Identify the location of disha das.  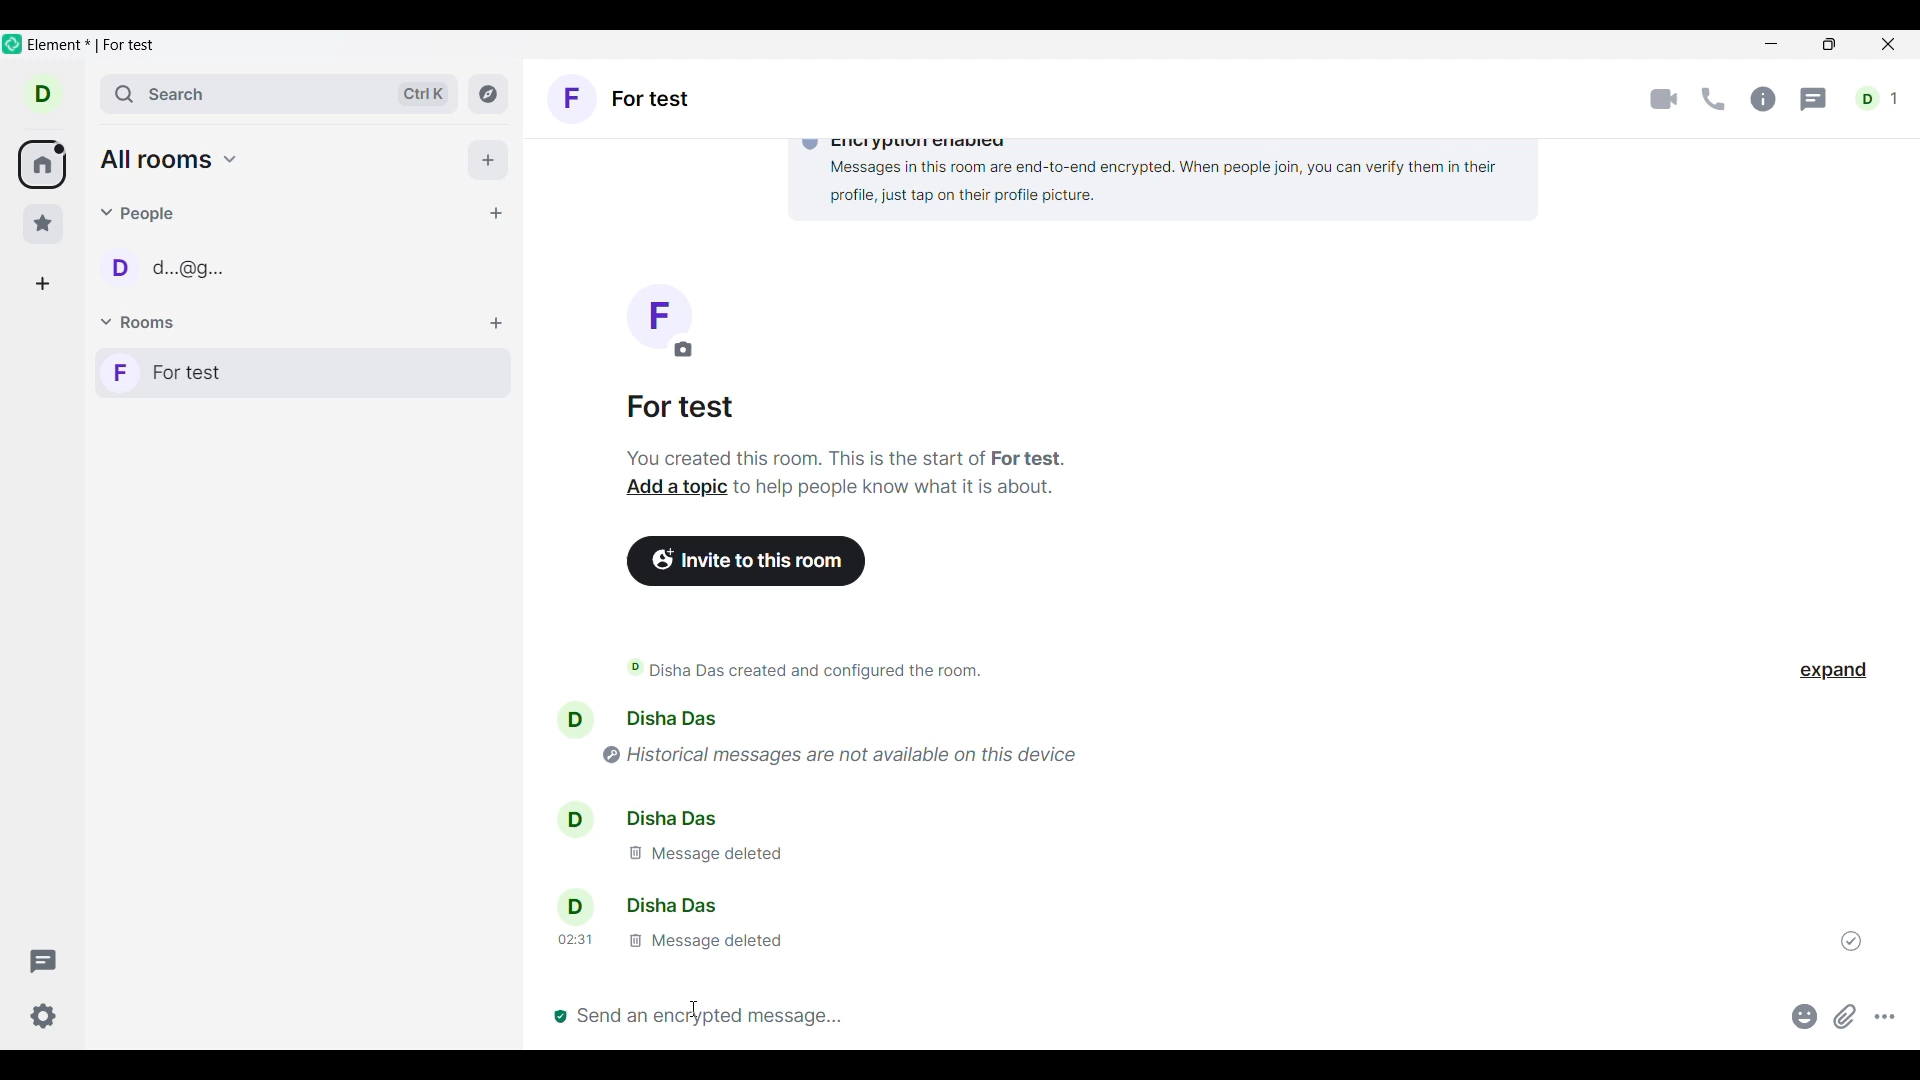
(642, 906).